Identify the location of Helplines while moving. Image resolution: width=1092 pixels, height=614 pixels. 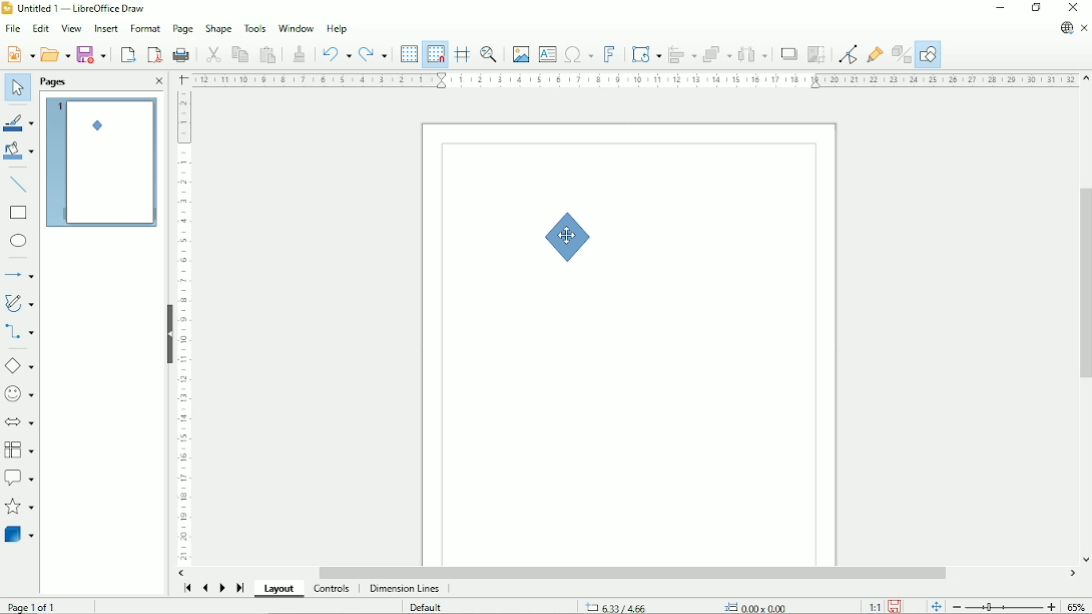
(462, 54).